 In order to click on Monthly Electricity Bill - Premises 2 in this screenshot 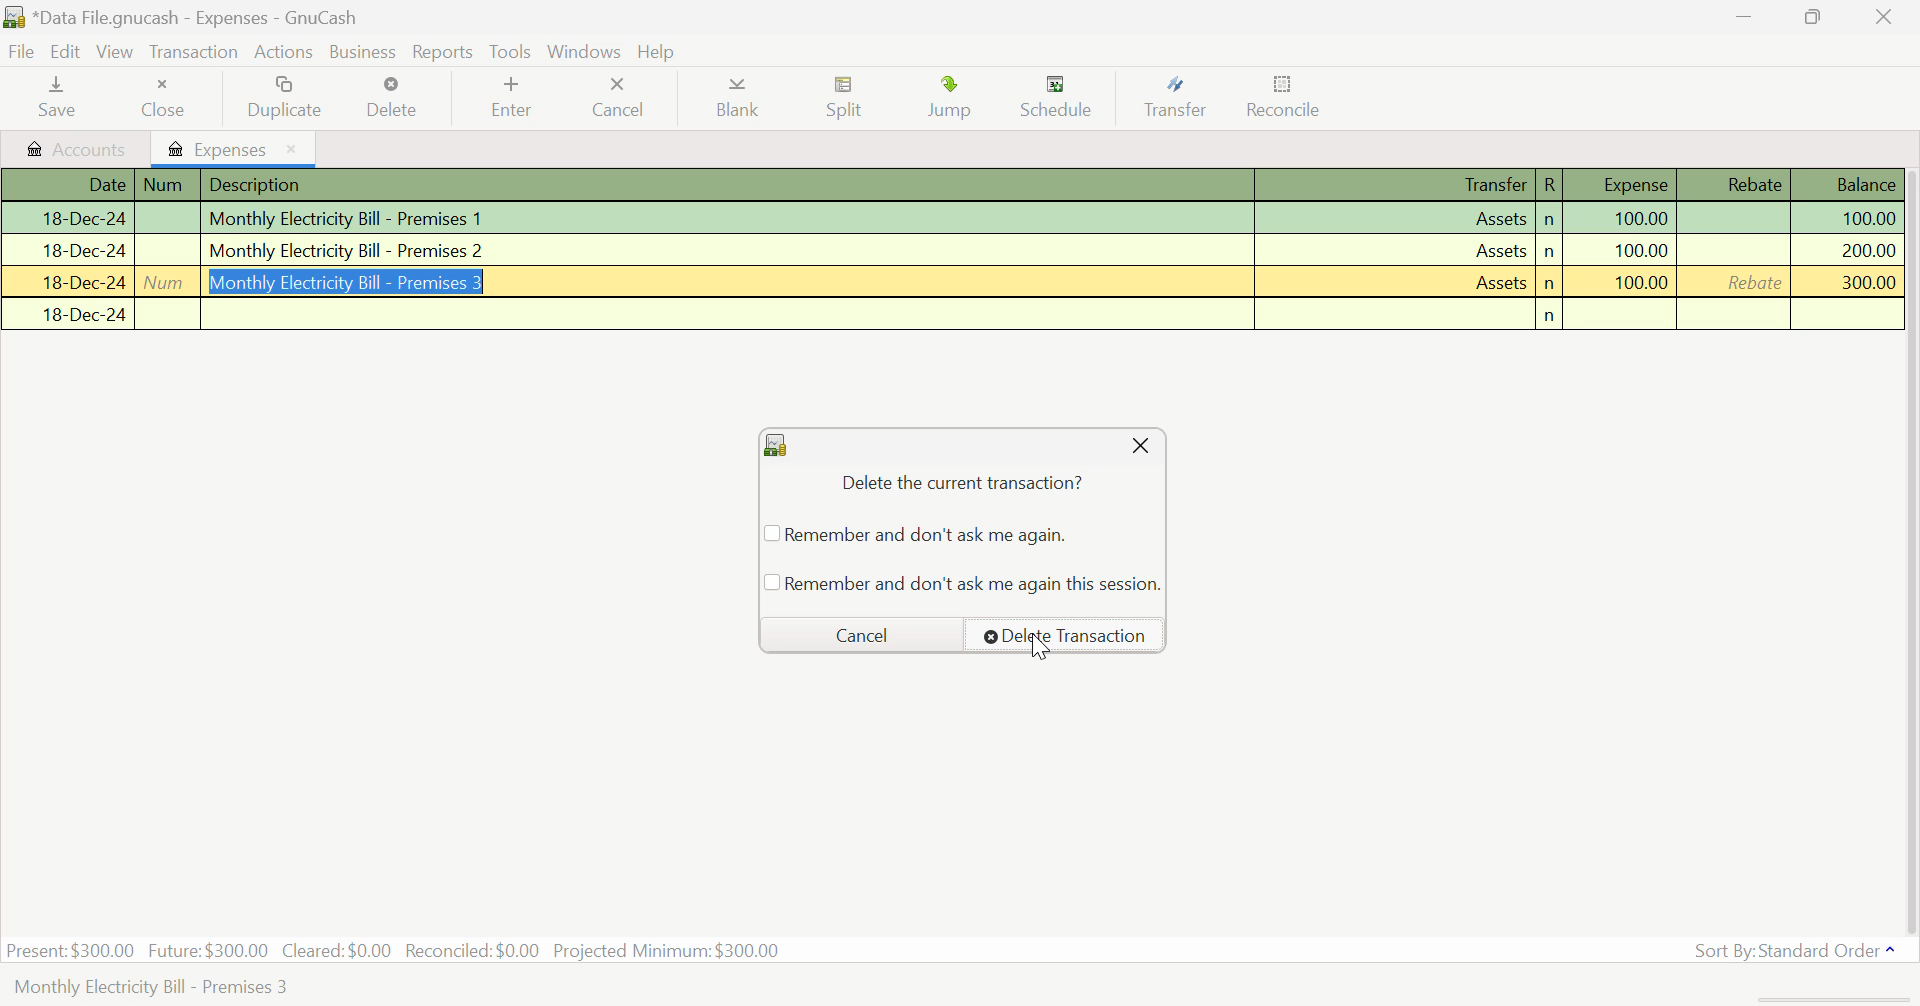, I will do `click(949, 249)`.